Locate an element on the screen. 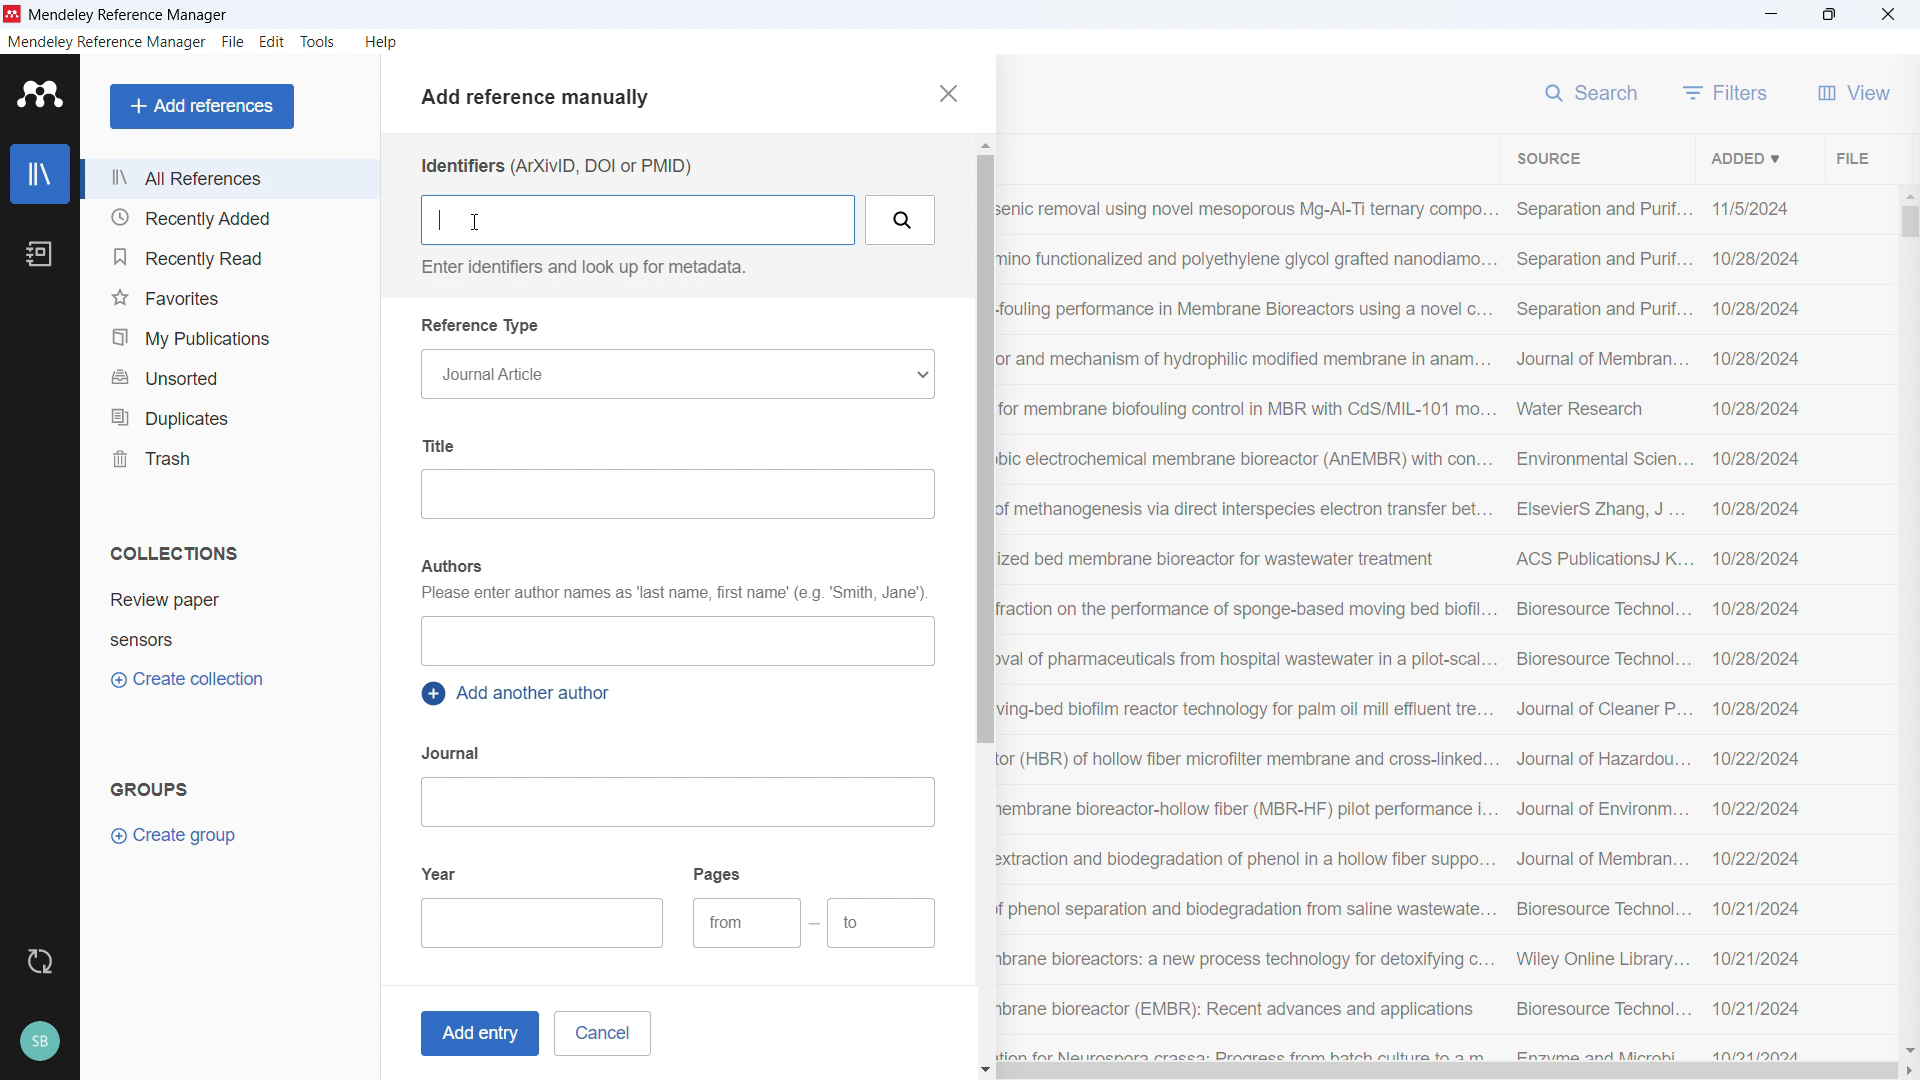  Edit  is located at coordinates (273, 42).